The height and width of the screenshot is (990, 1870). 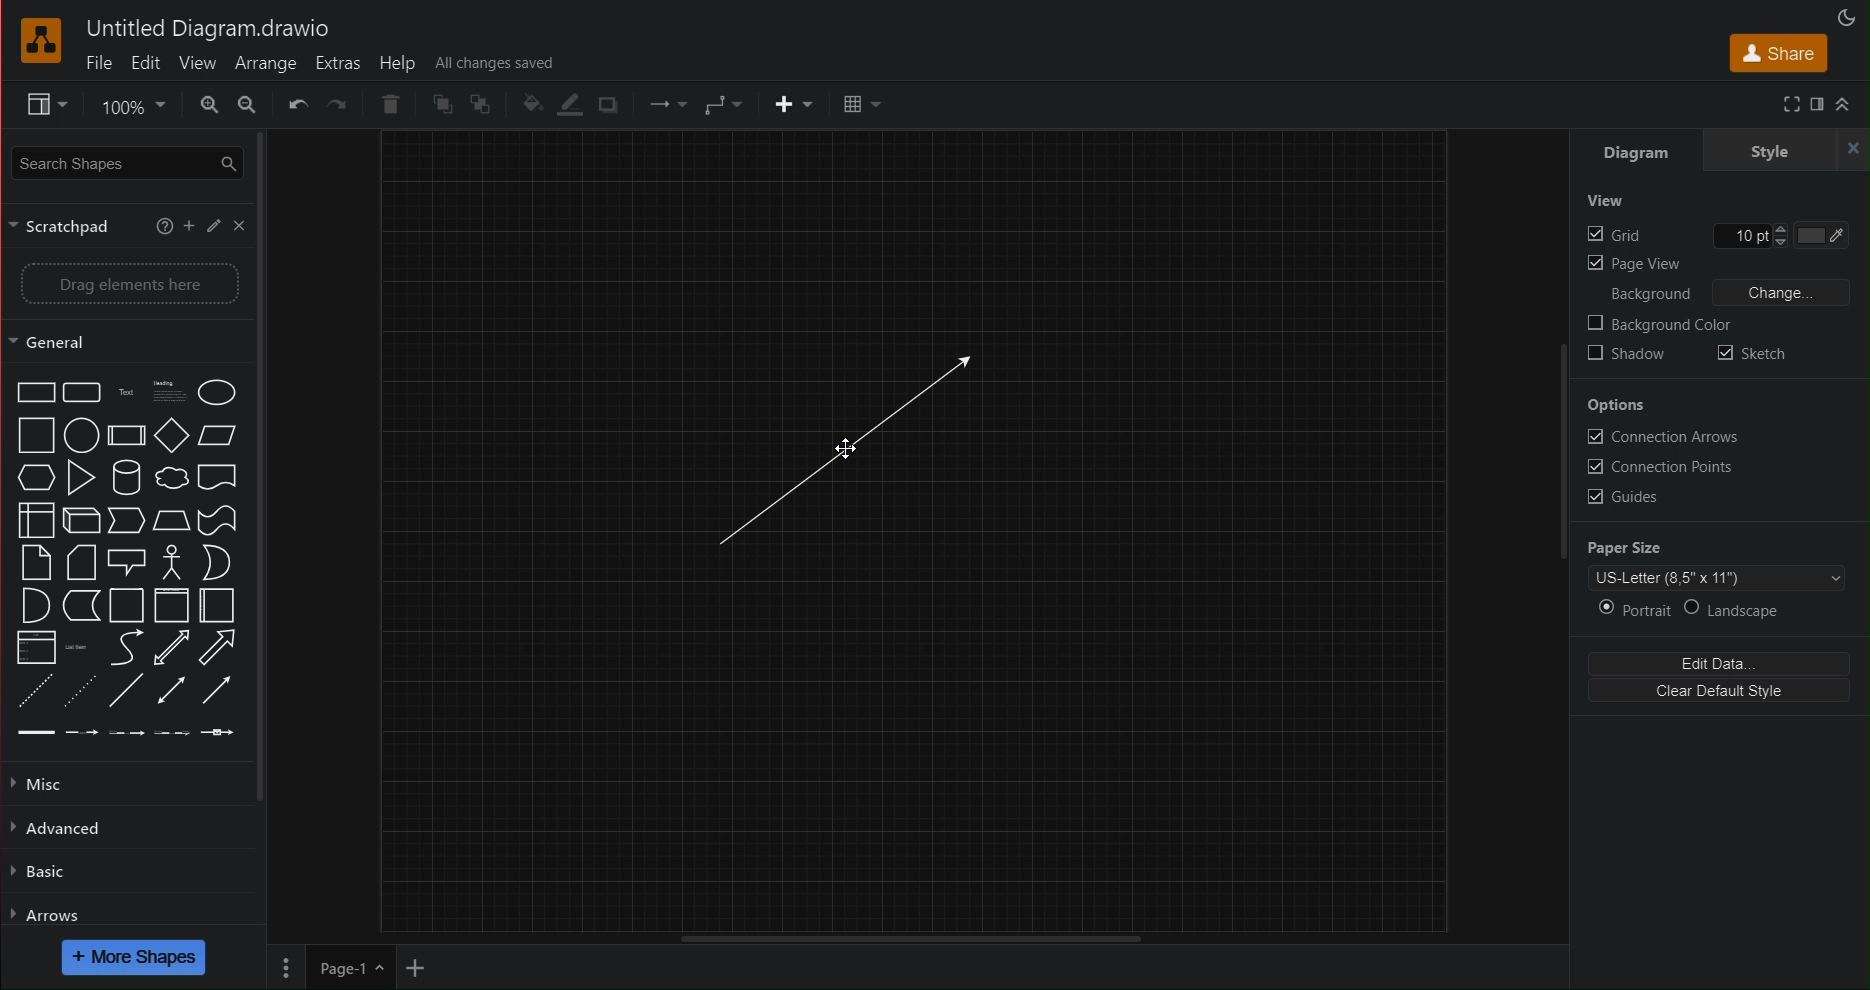 What do you see at coordinates (1627, 355) in the screenshot?
I see `Shadow` at bounding box center [1627, 355].